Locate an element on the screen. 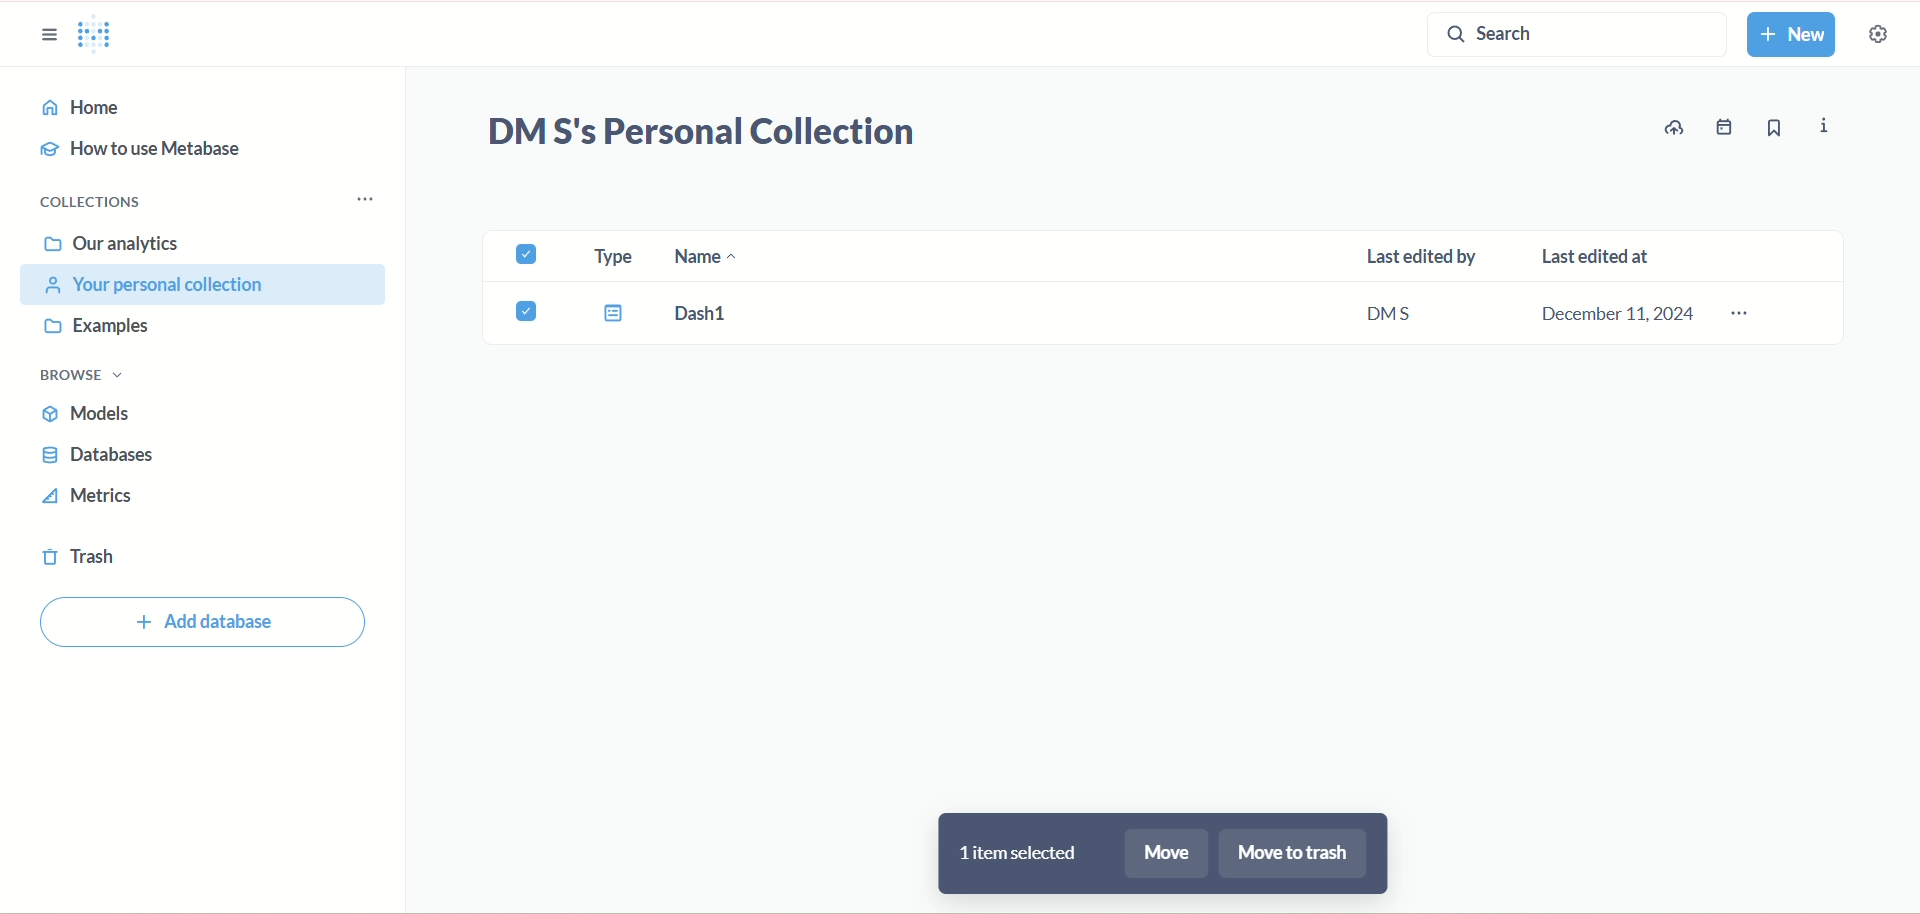  Add database is located at coordinates (201, 625).